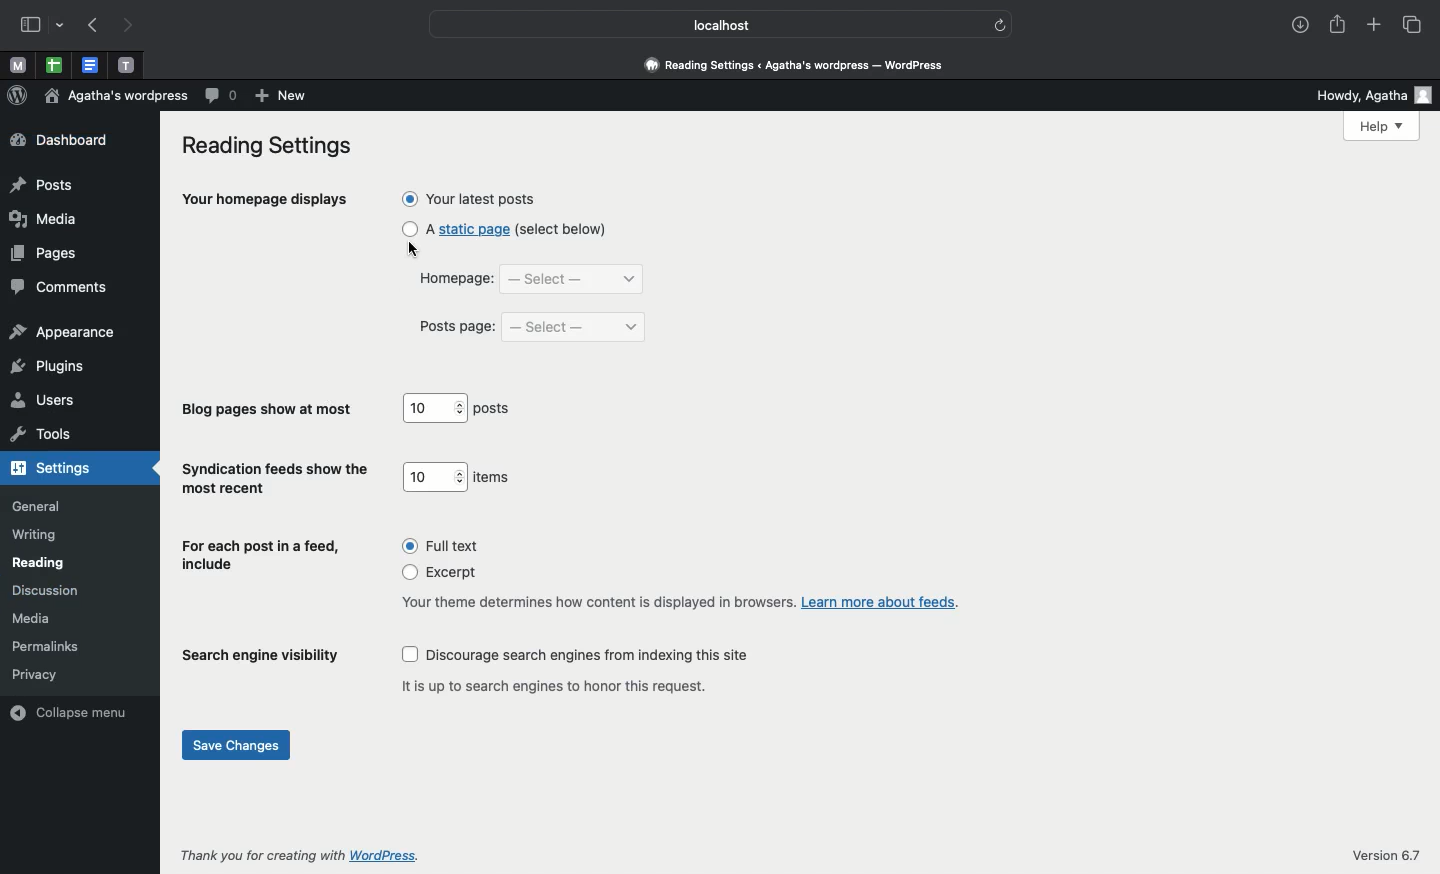 The image size is (1440, 874). What do you see at coordinates (452, 282) in the screenshot?
I see `Homepage` at bounding box center [452, 282].